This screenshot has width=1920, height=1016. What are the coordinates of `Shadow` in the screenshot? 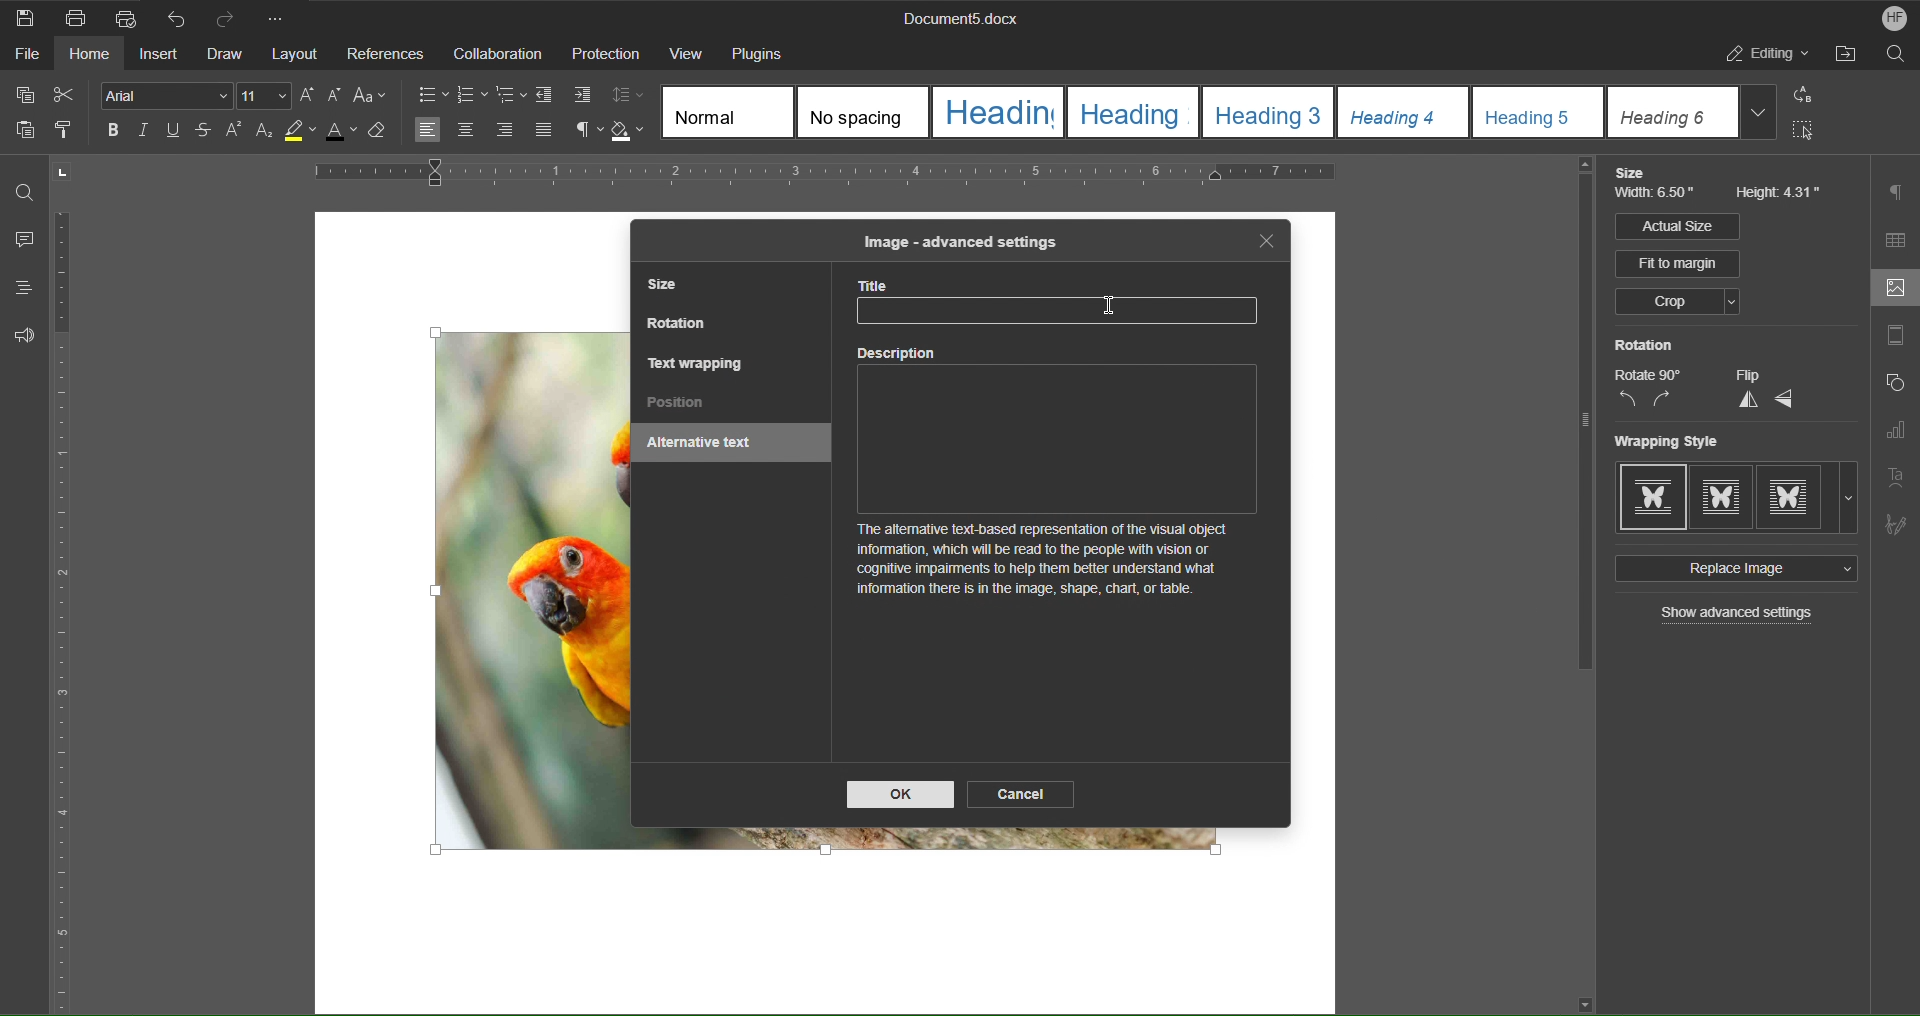 It's located at (631, 131).